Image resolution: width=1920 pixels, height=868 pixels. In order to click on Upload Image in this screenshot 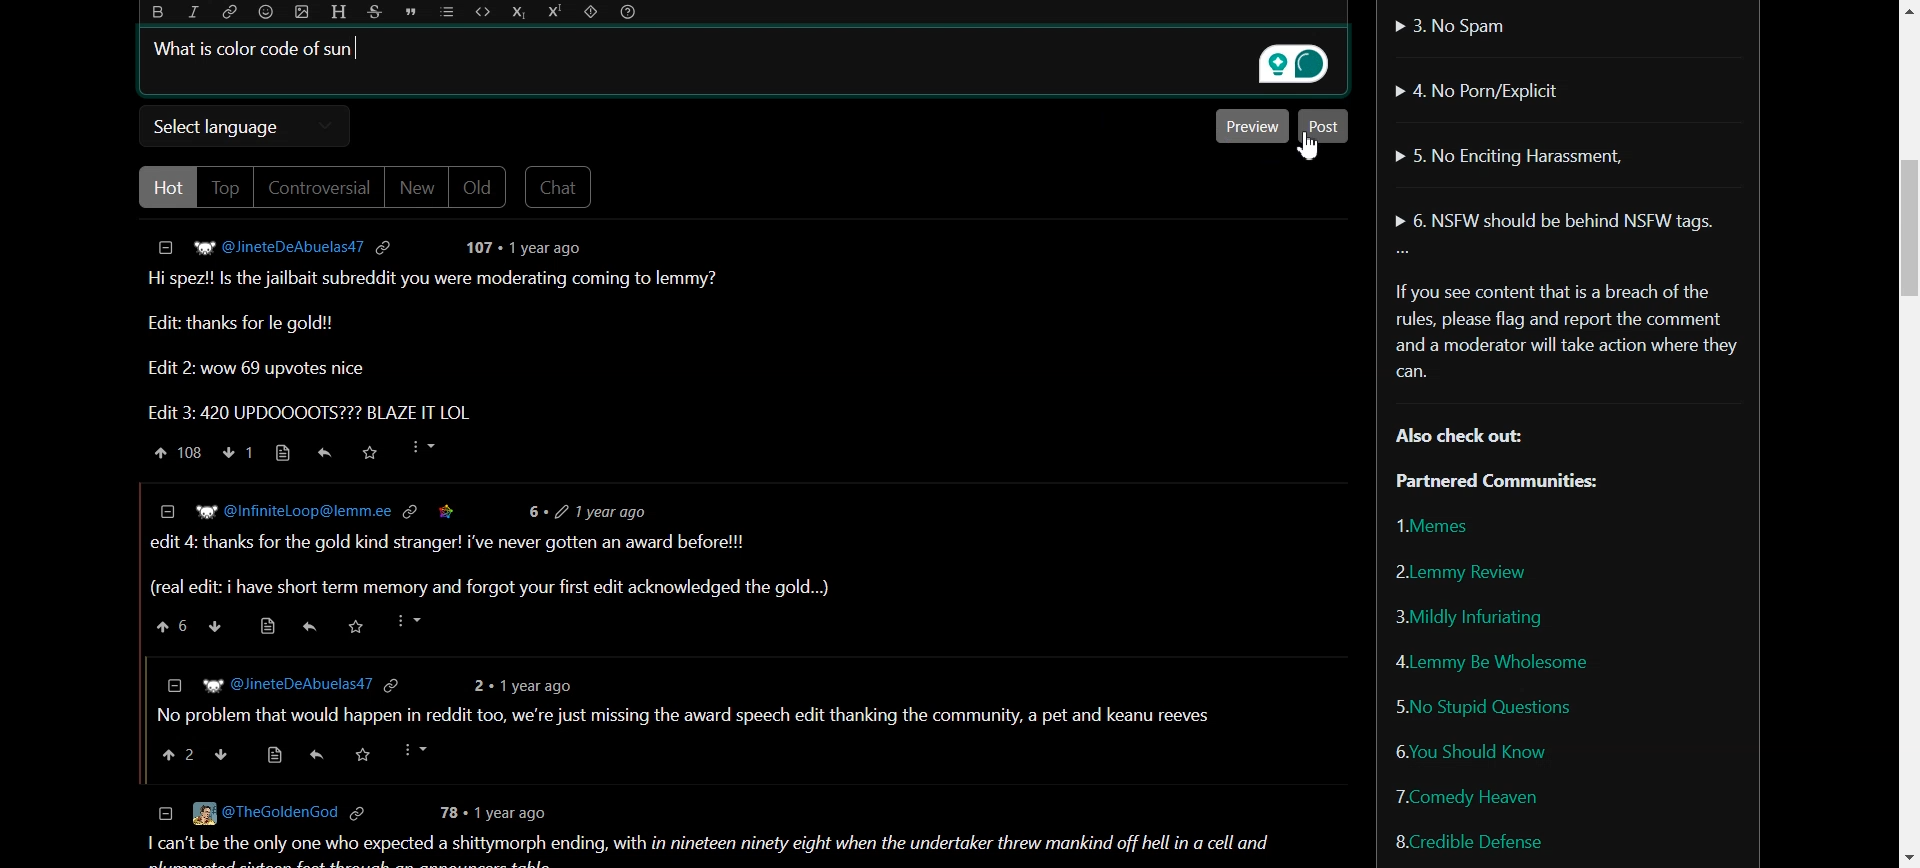, I will do `click(301, 12)`.